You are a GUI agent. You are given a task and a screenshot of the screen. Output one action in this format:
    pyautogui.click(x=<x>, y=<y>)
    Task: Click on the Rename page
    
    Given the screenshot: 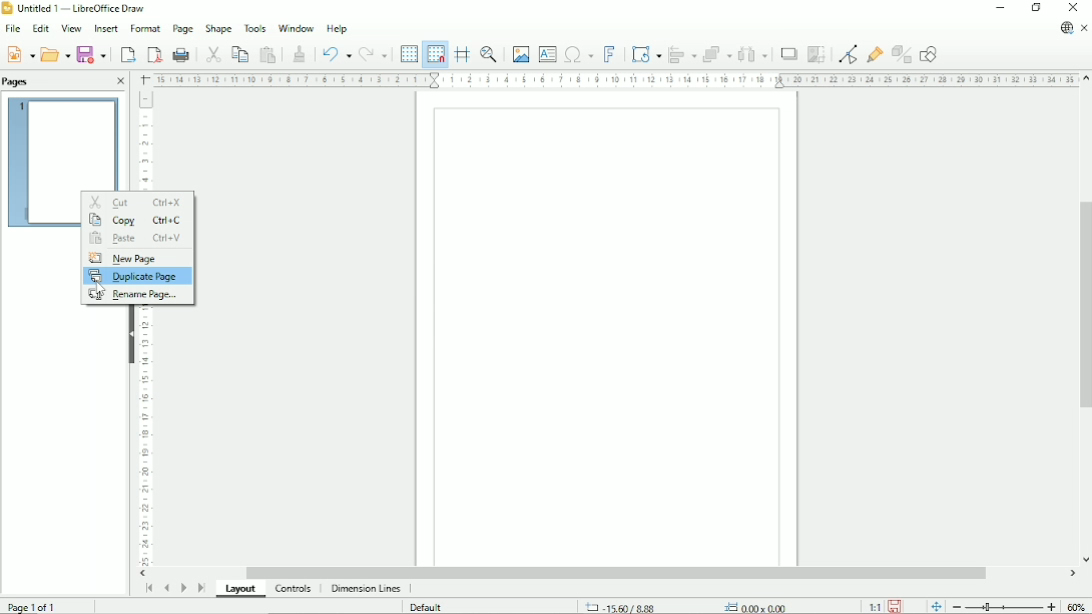 What is the action you would take?
    pyautogui.click(x=137, y=295)
    